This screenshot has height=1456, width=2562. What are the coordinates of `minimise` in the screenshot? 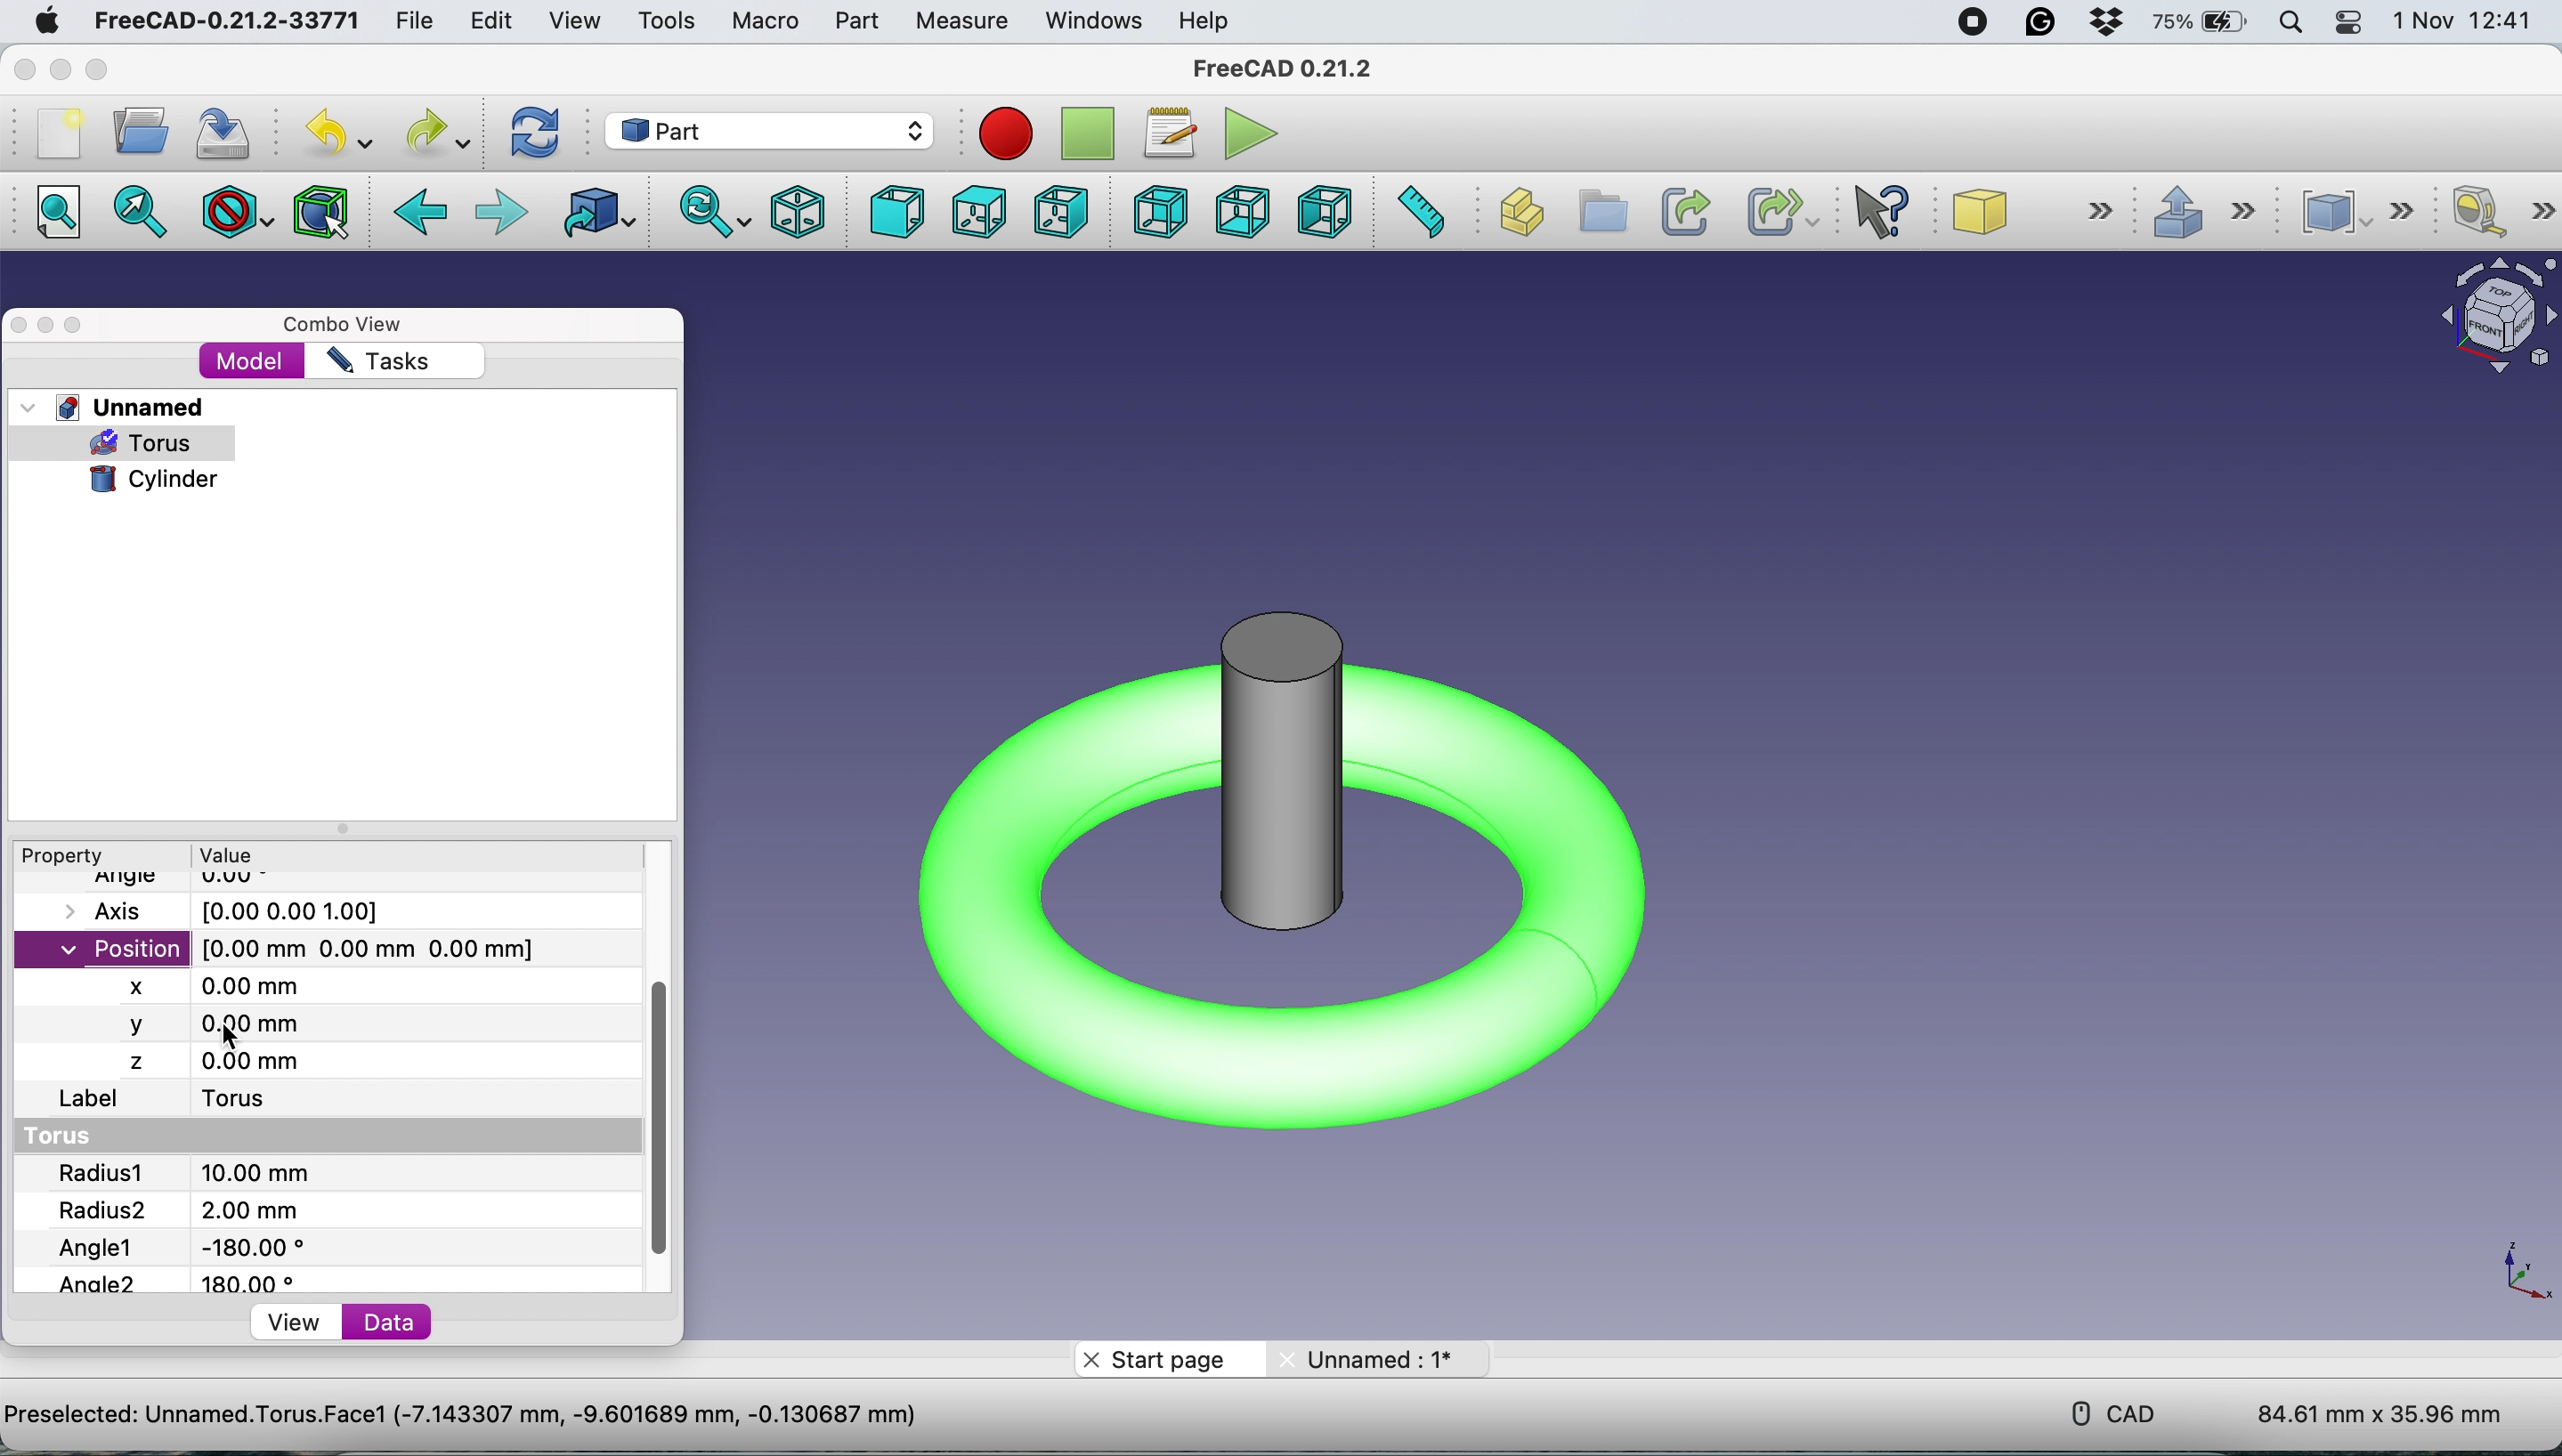 It's located at (47, 327).